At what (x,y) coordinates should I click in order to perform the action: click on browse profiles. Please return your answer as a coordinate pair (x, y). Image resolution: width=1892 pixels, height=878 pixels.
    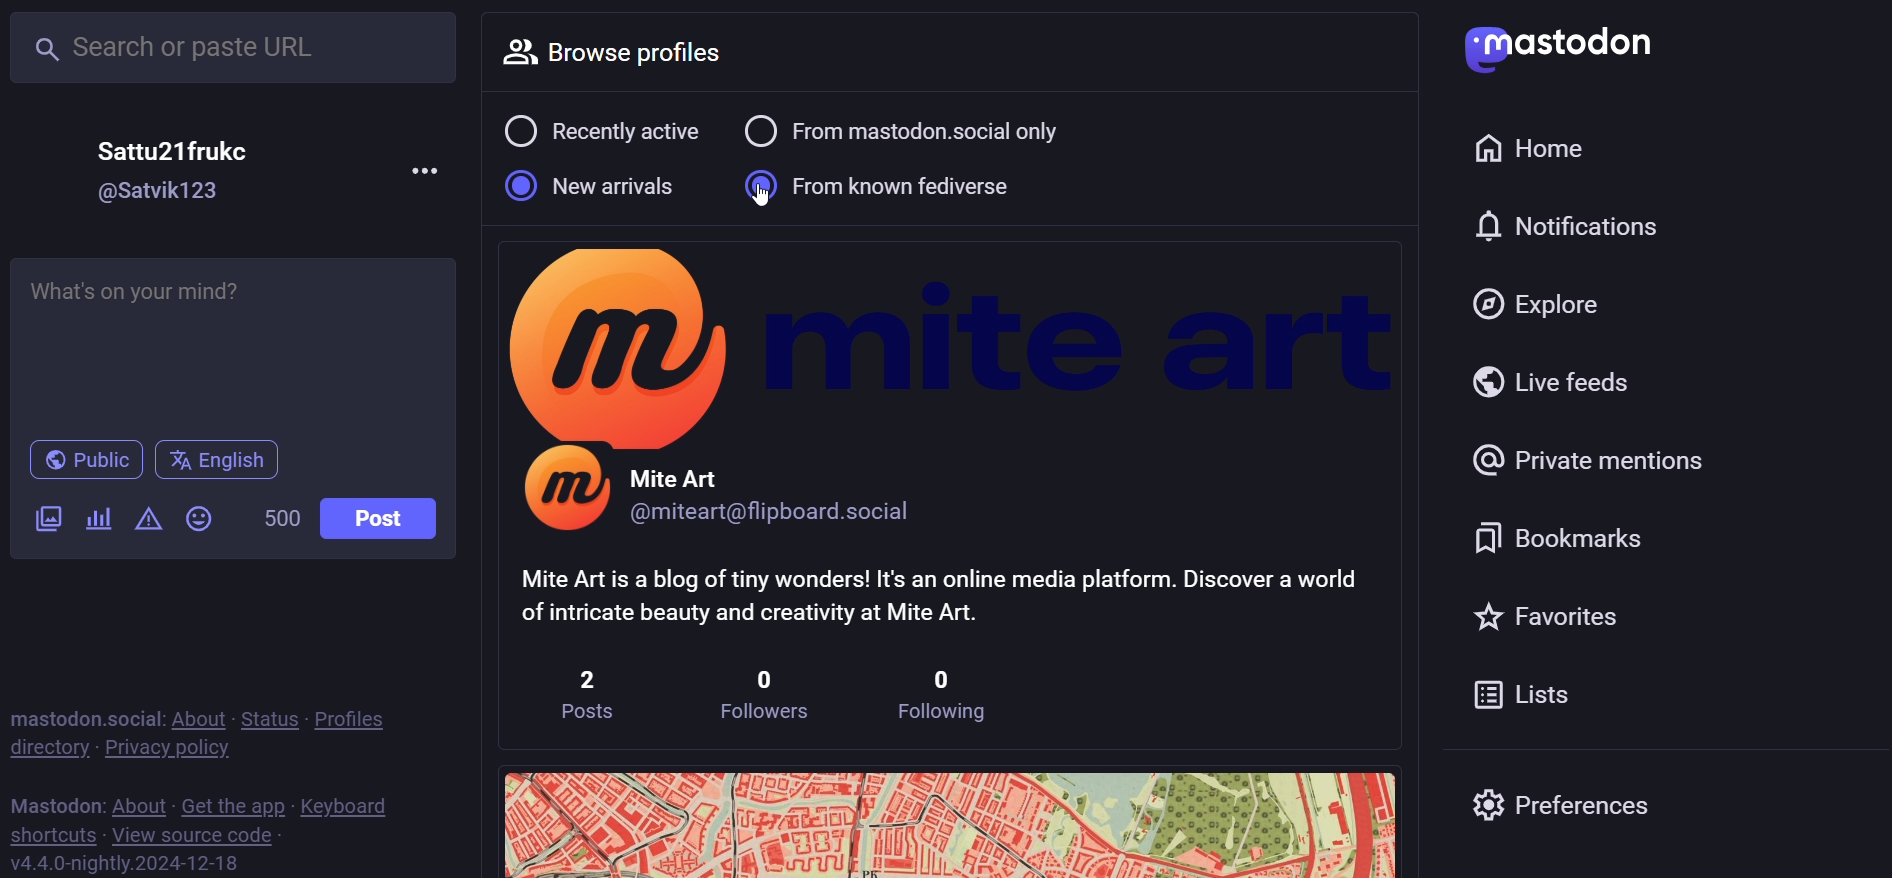
    Looking at the image, I should click on (639, 53).